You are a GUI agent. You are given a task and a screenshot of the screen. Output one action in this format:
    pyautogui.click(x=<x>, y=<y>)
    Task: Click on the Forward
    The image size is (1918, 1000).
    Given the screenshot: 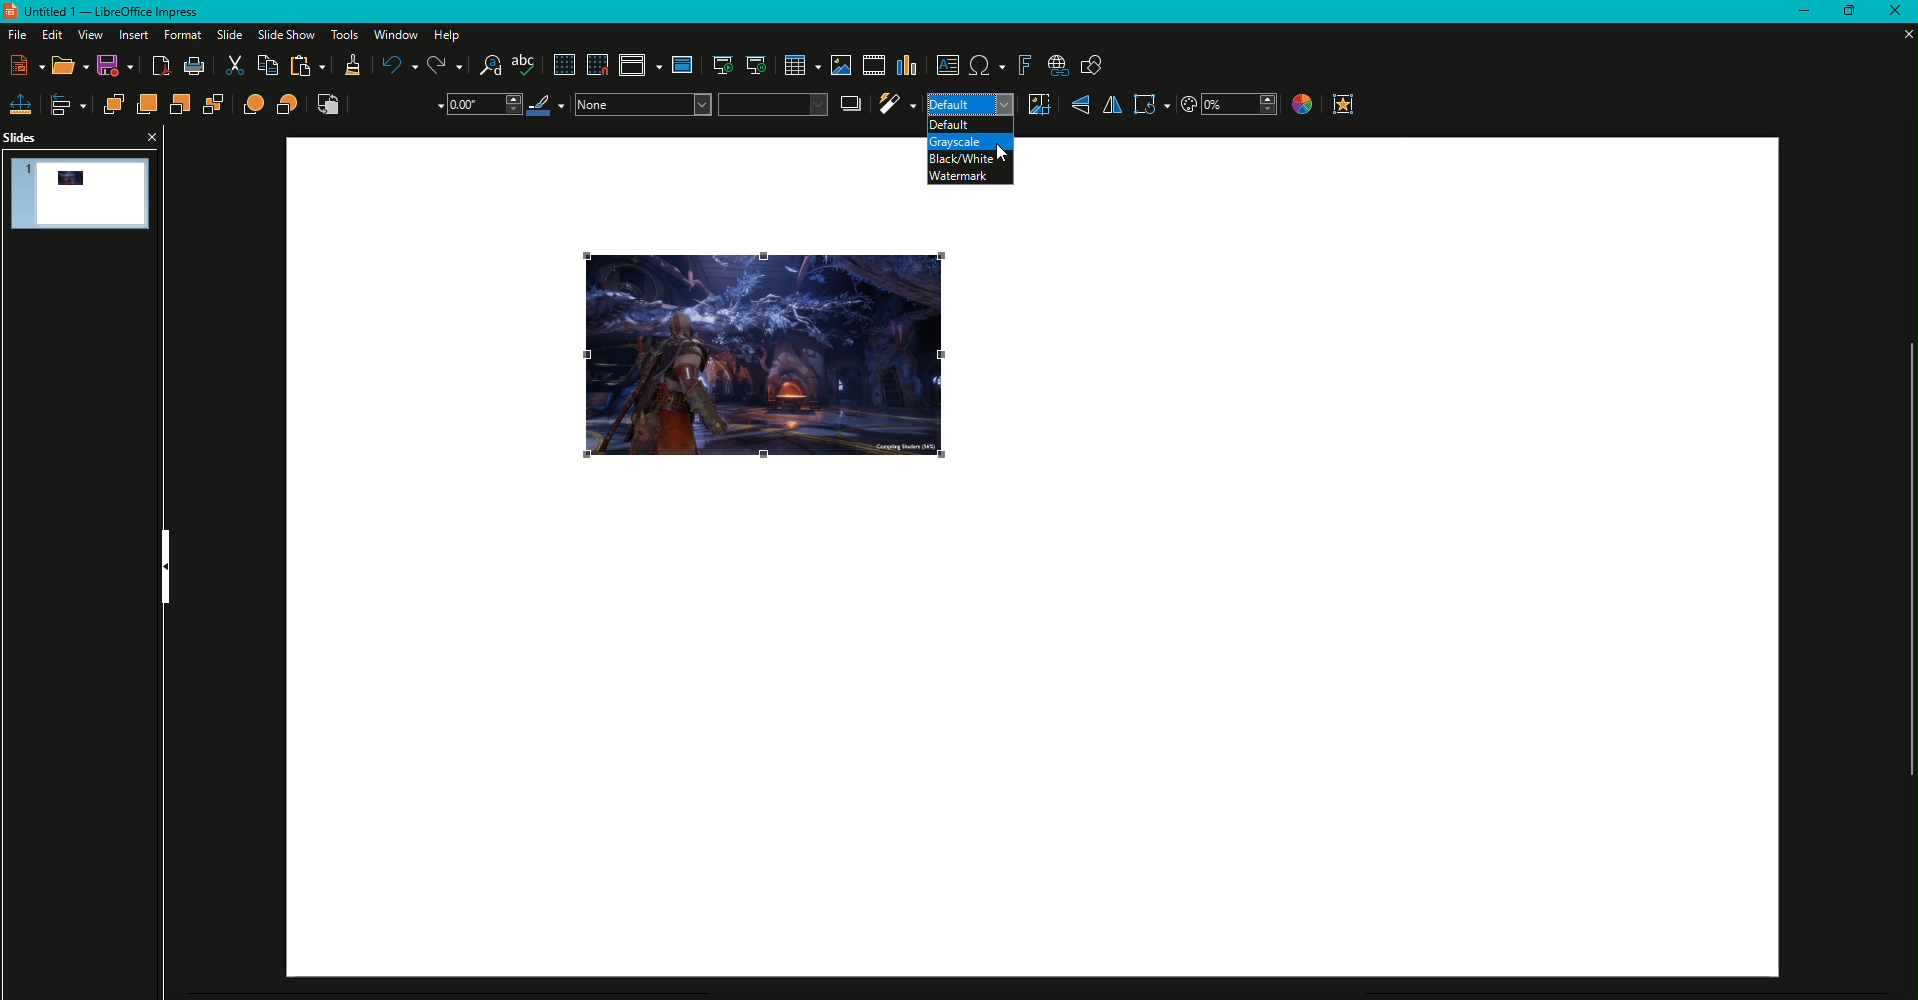 What is the action you would take?
    pyautogui.click(x=146, y=104)
    